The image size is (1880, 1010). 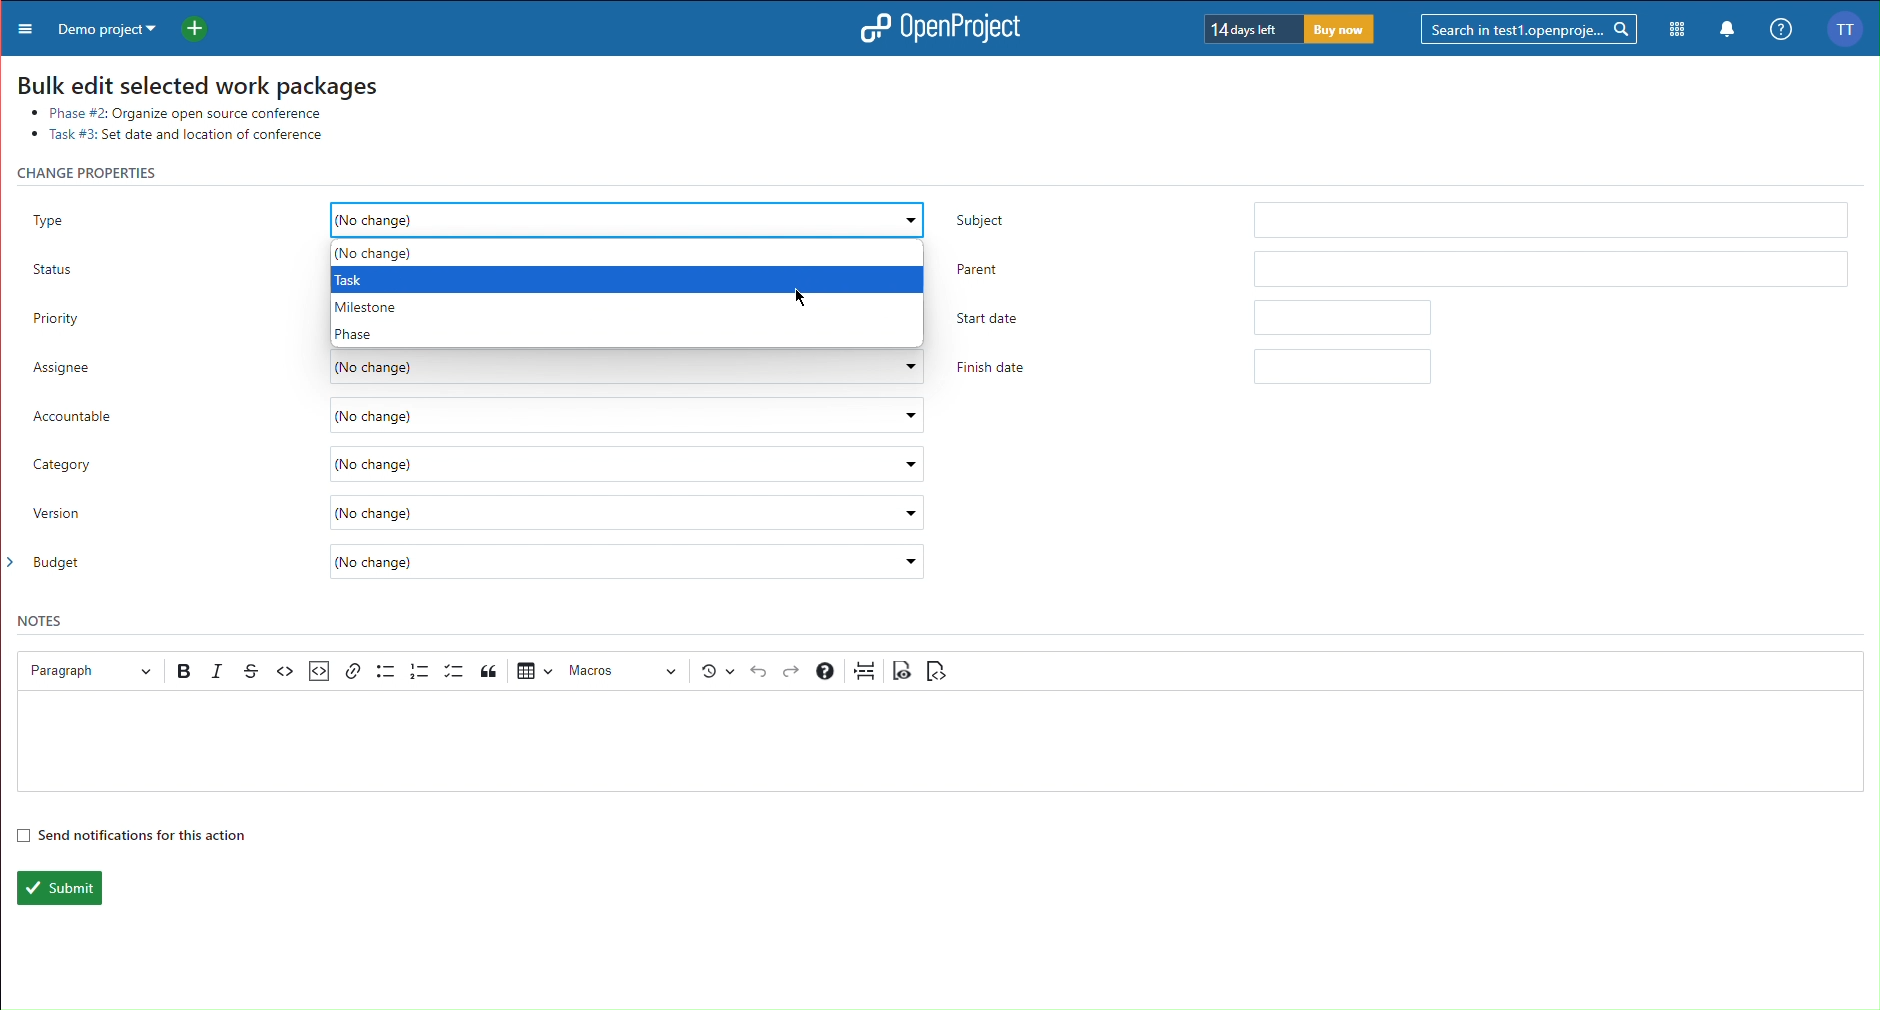 What do you see at coordinates (480, 468) in the screenshot?
I see `Category` at bounding box center [480, 468].